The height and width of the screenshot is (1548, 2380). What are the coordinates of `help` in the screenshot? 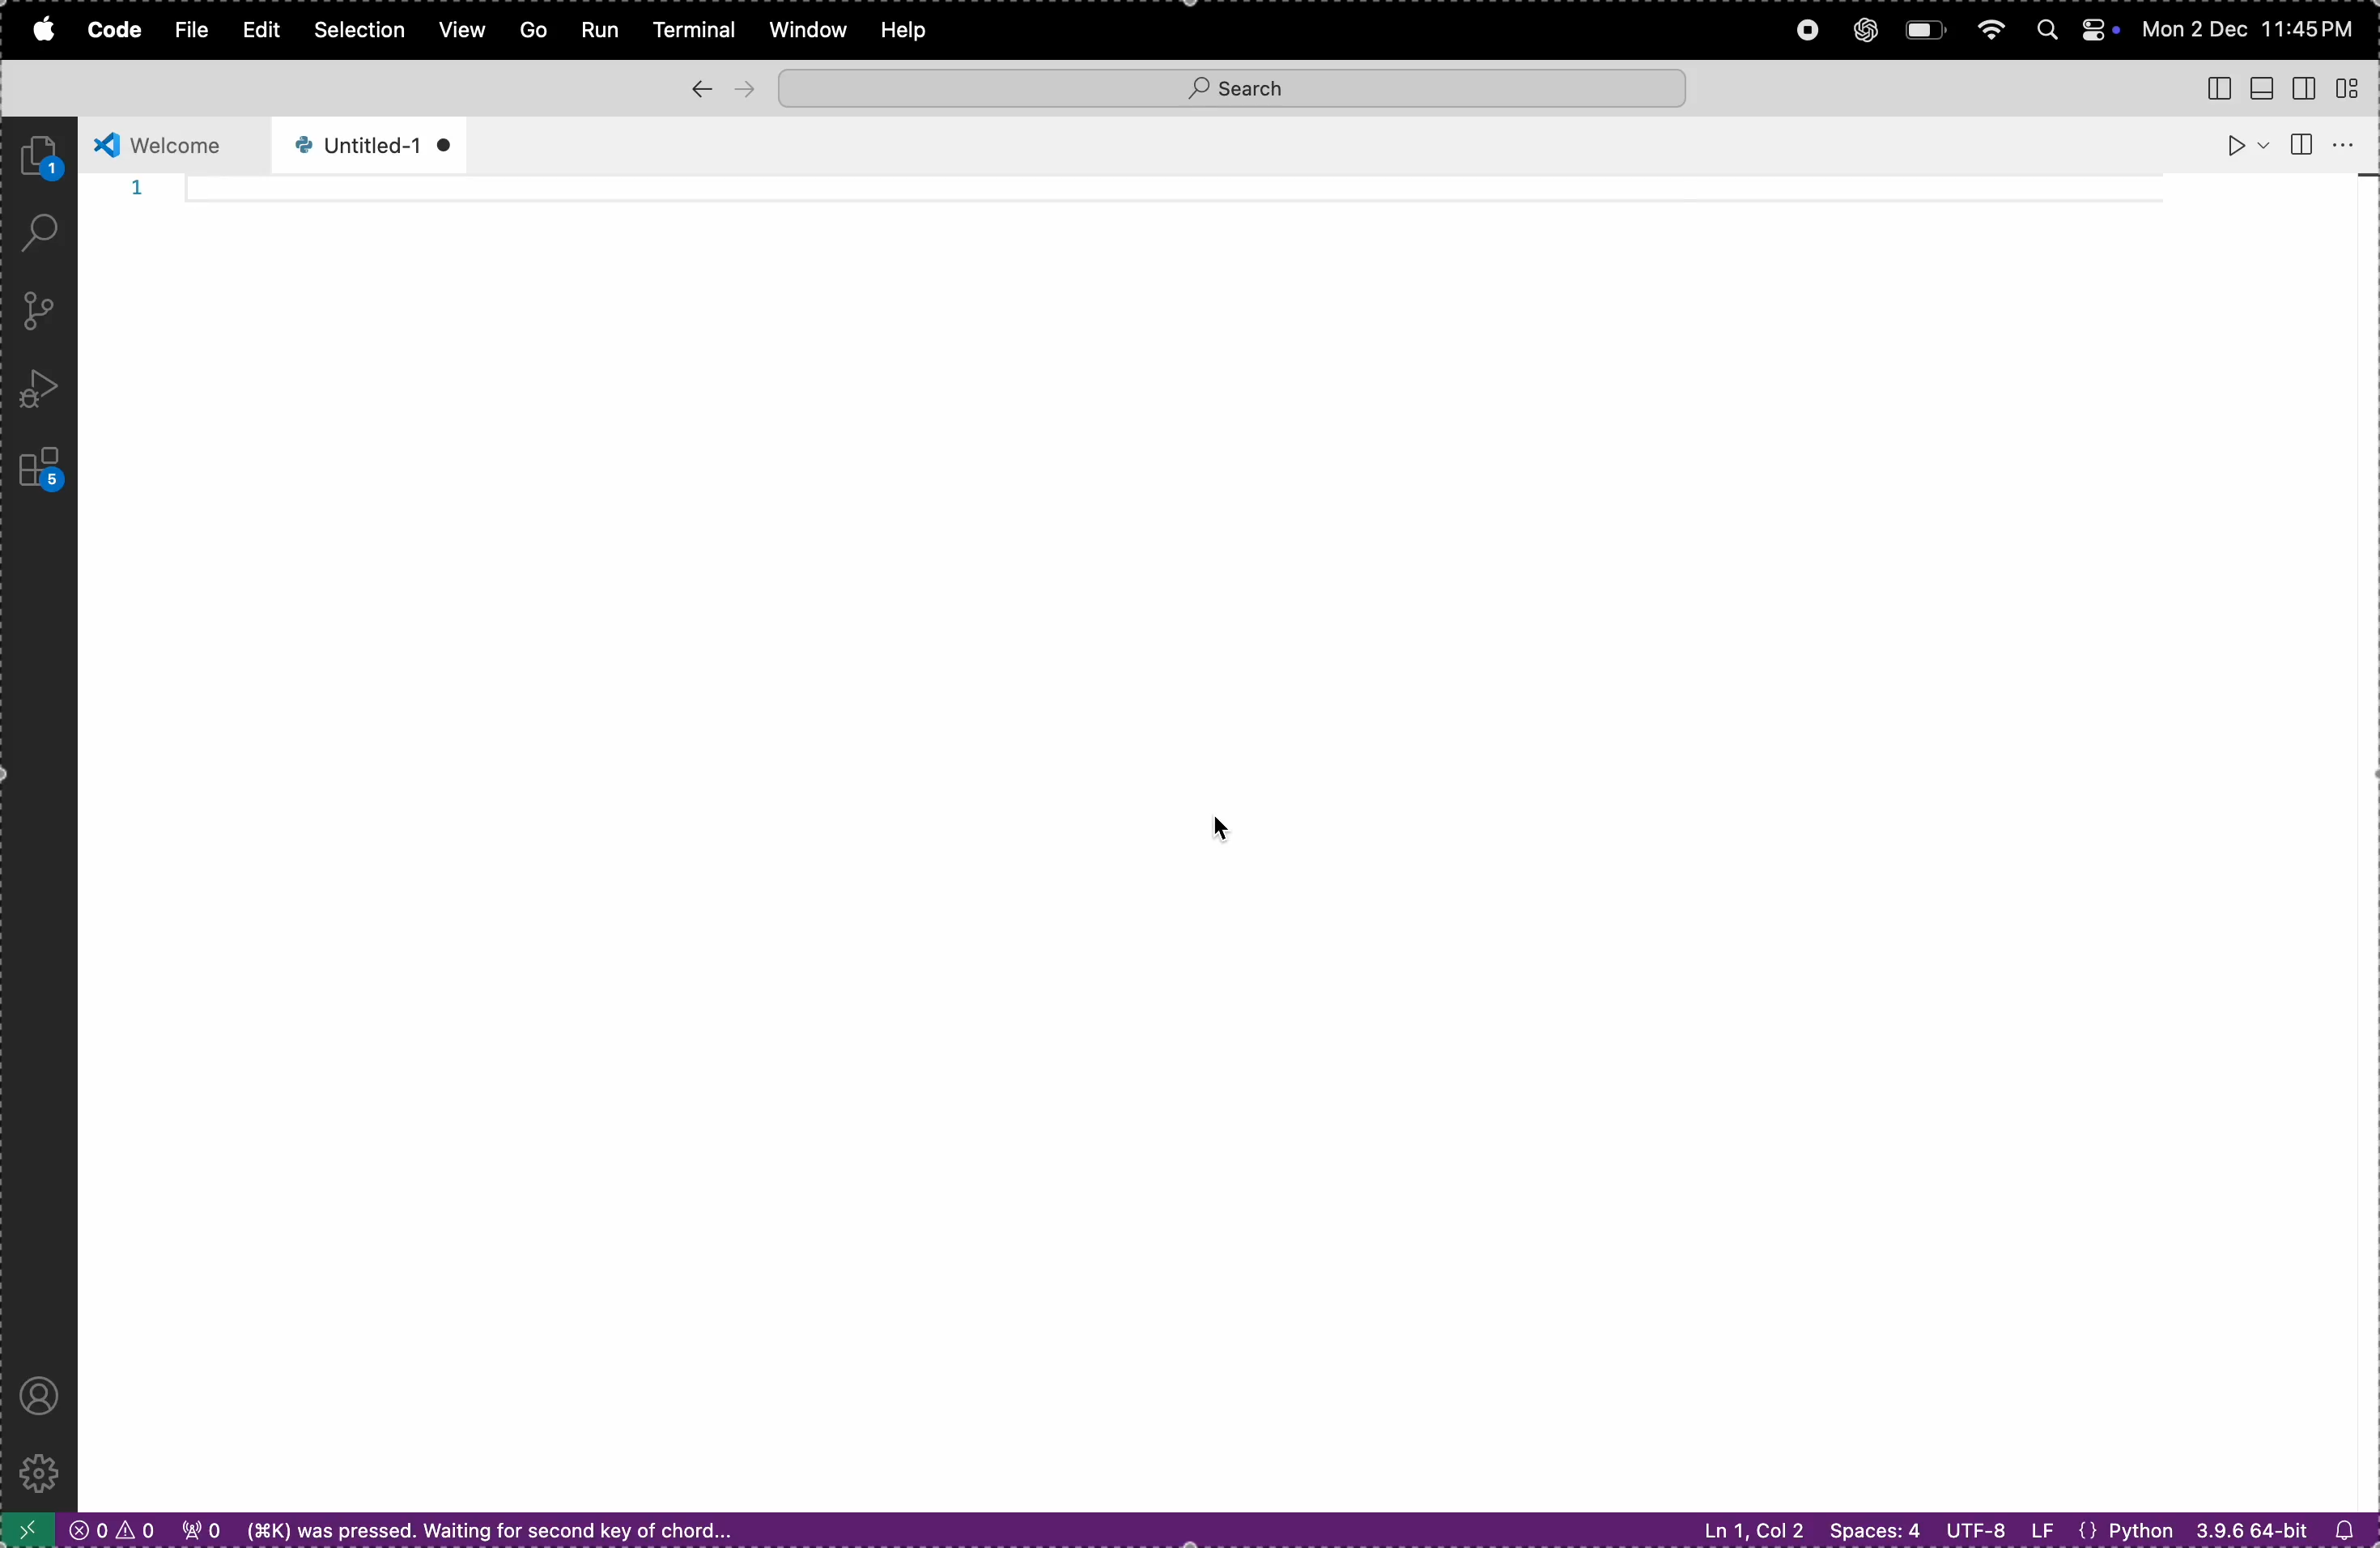 It's located at (918, 30).